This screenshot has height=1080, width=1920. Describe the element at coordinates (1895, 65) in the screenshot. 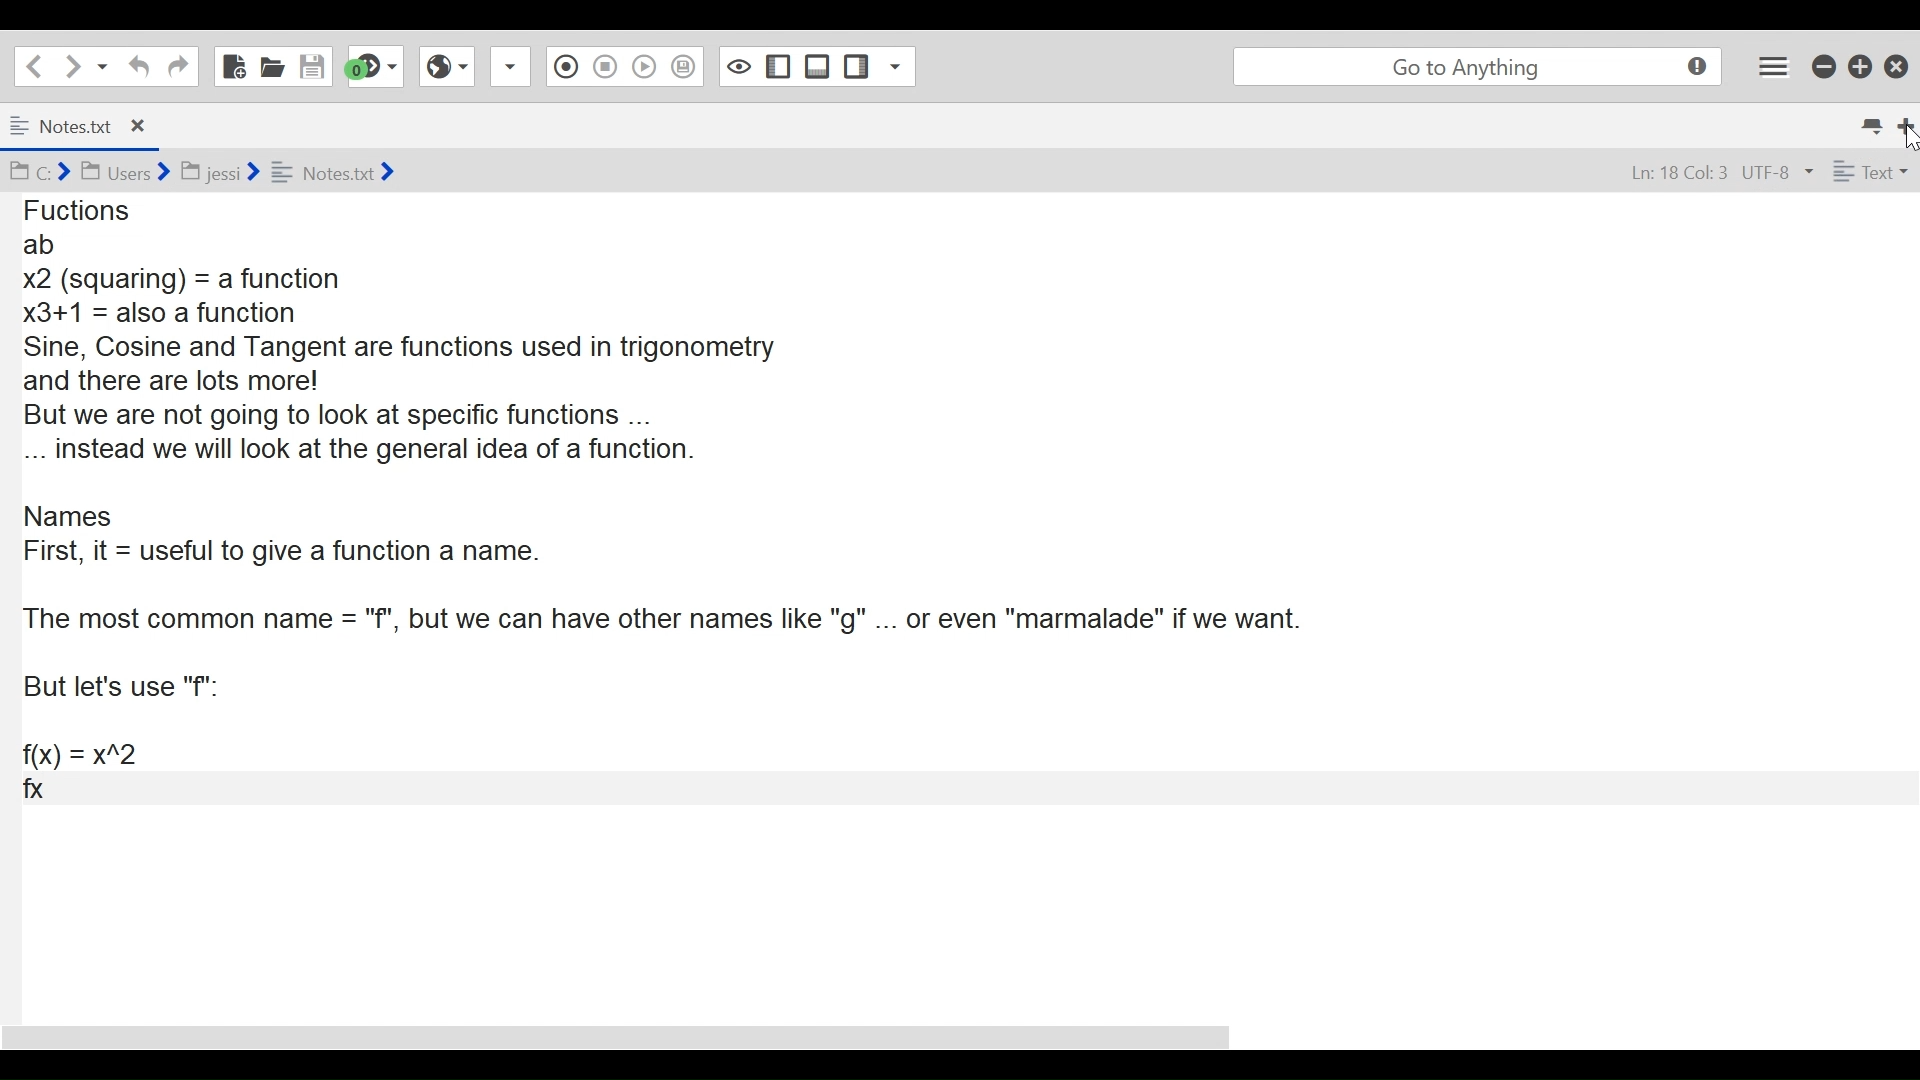

I see `Close` at that location.